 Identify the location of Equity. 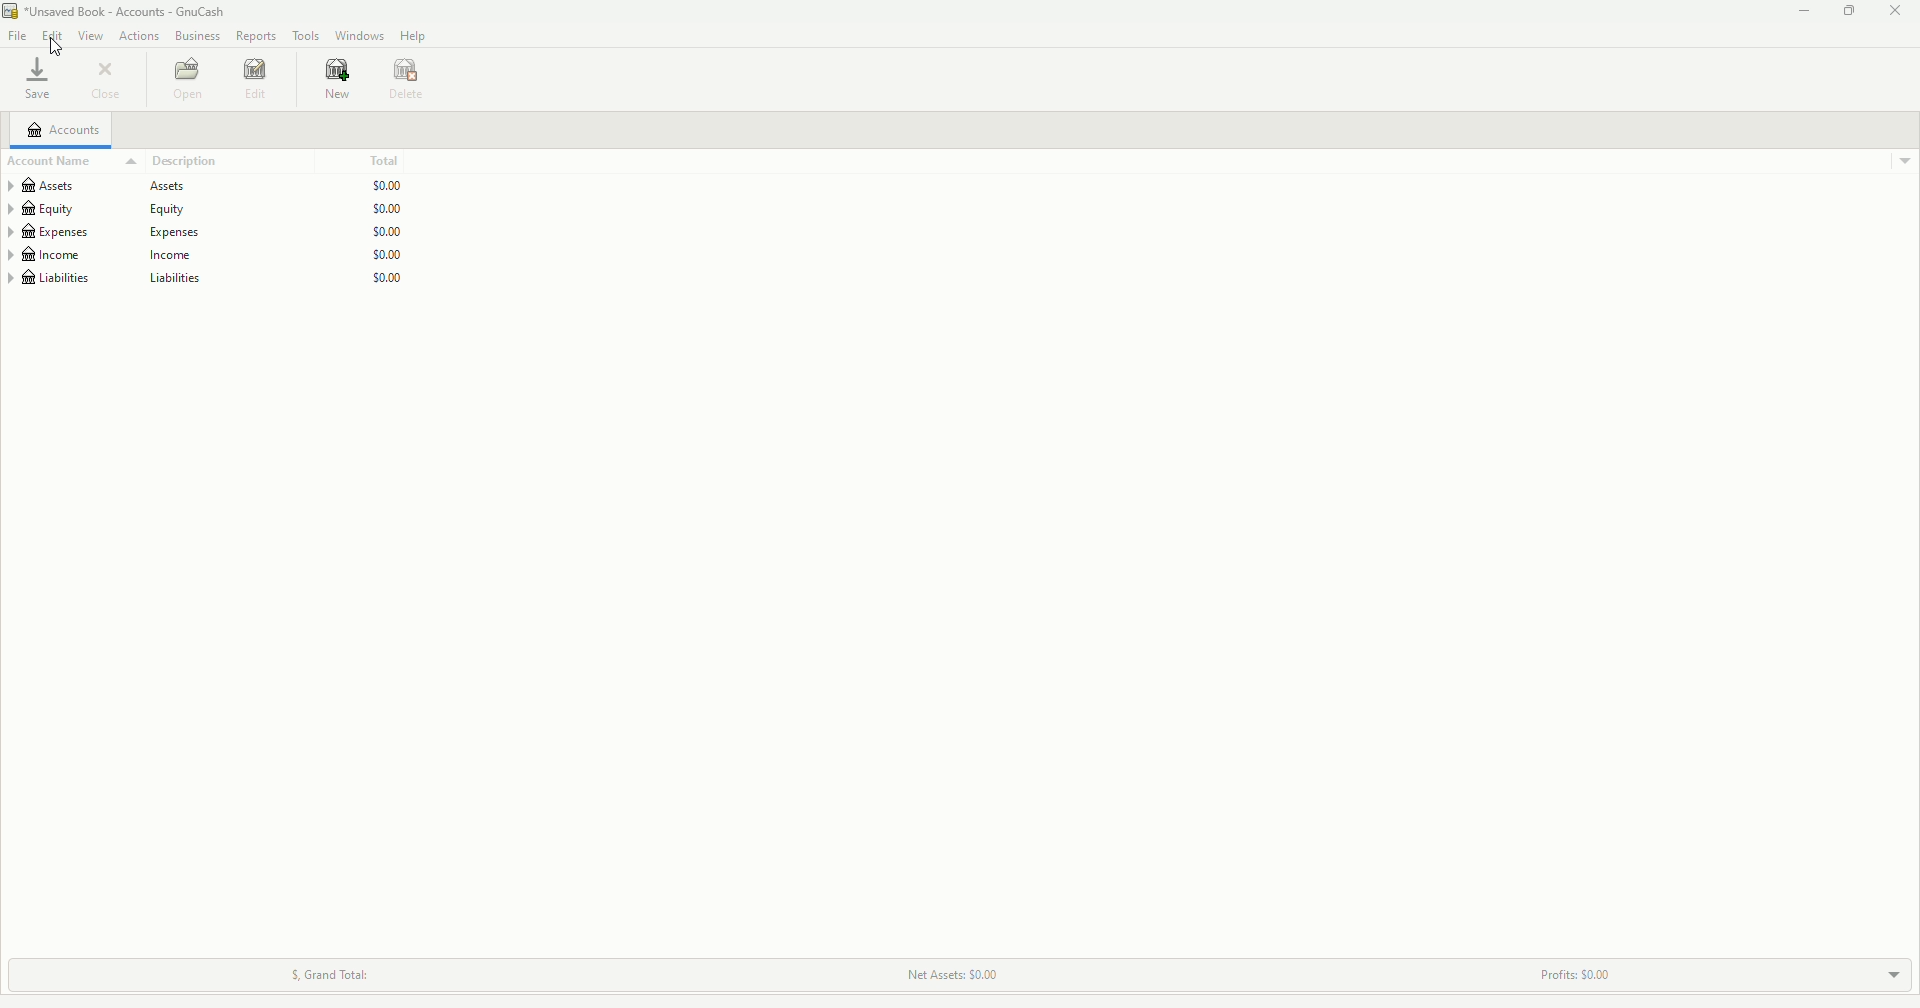
(206, 209).